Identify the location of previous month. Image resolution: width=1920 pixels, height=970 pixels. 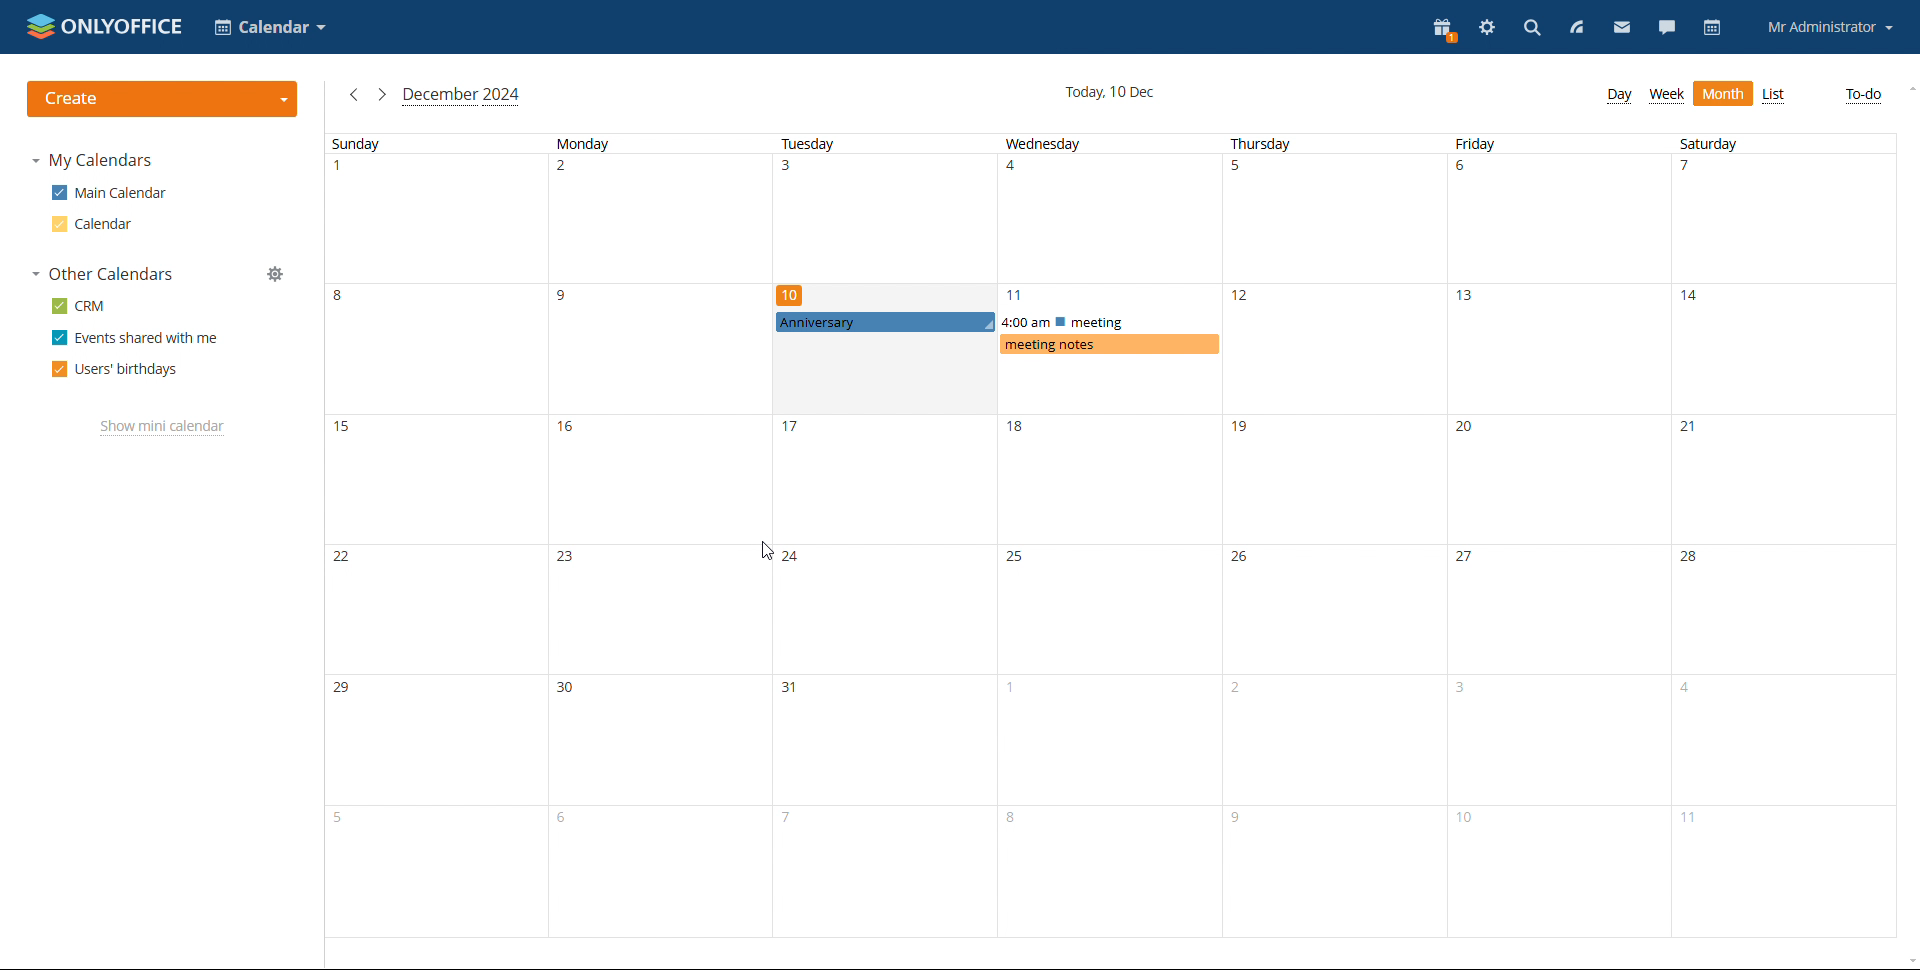
(353, 94).